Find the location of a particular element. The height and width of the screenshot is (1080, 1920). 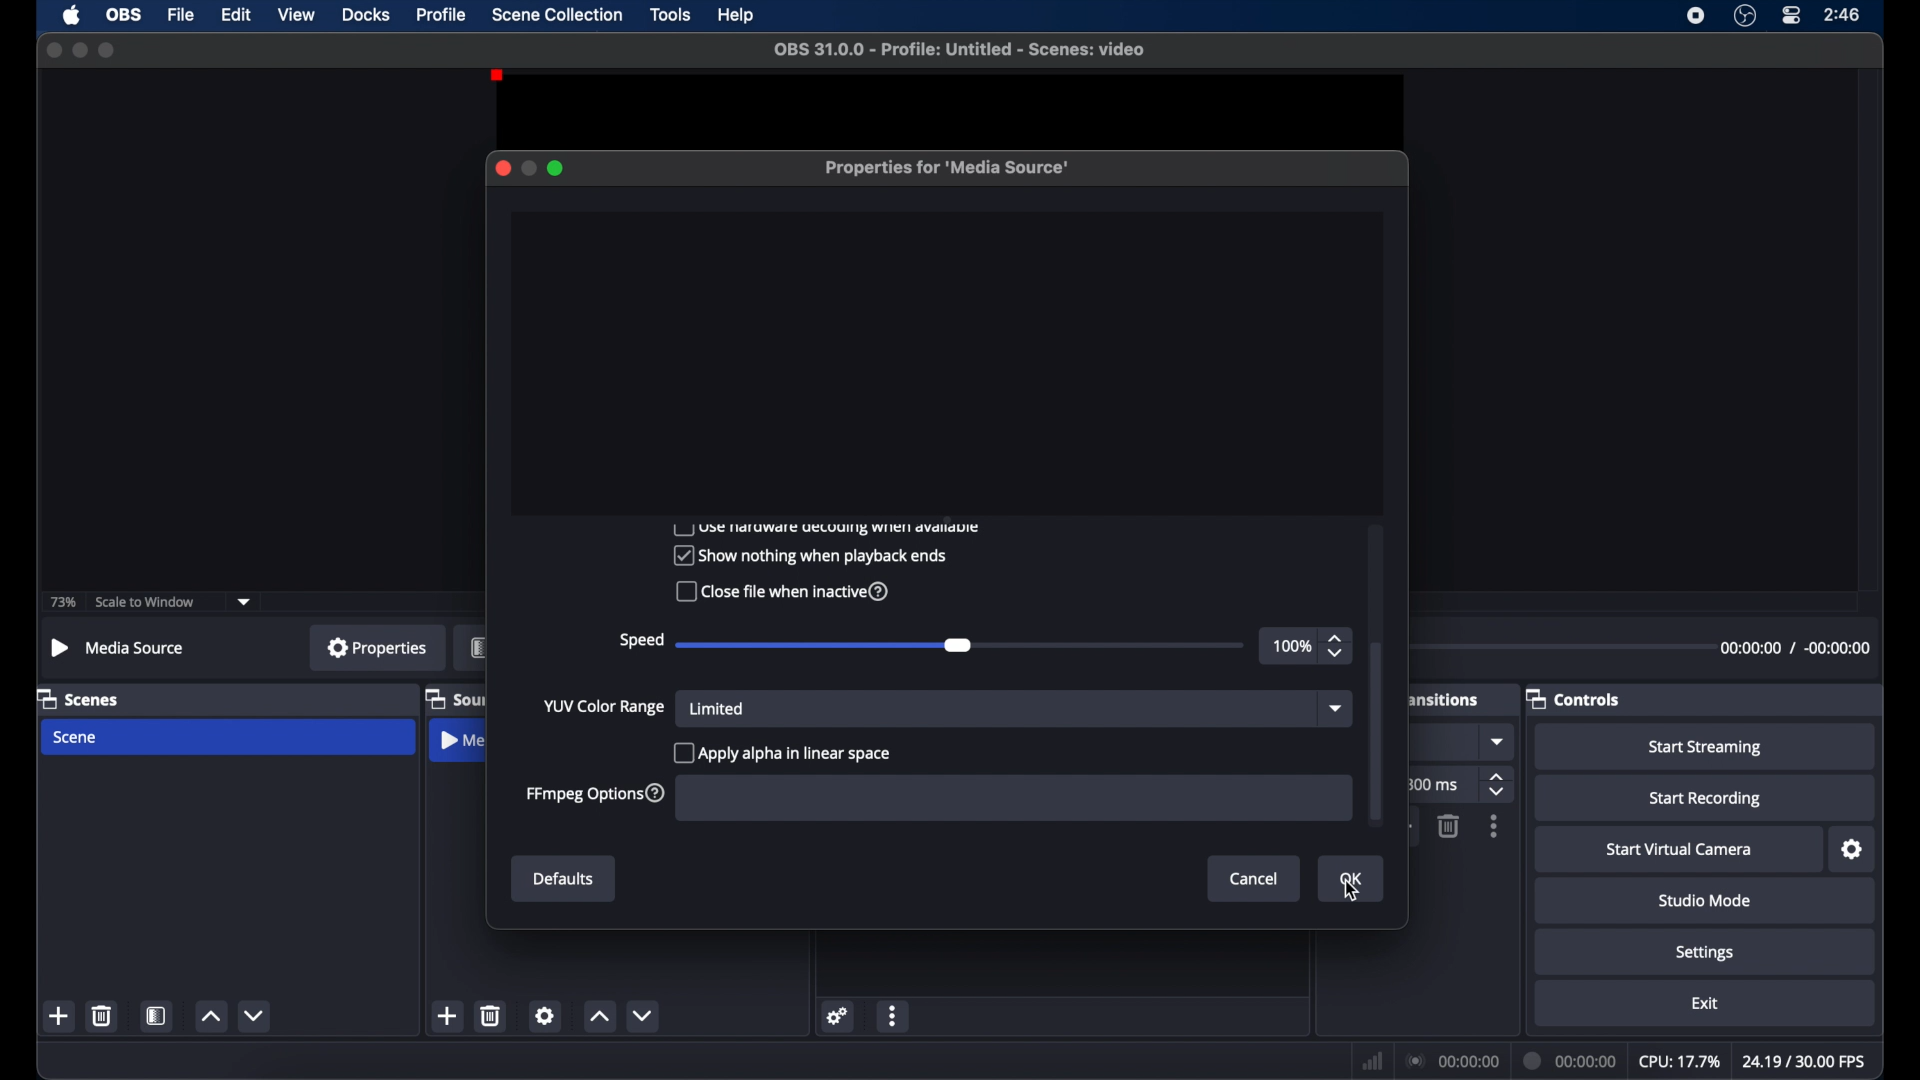

docks is located at coordinates (366, 14).